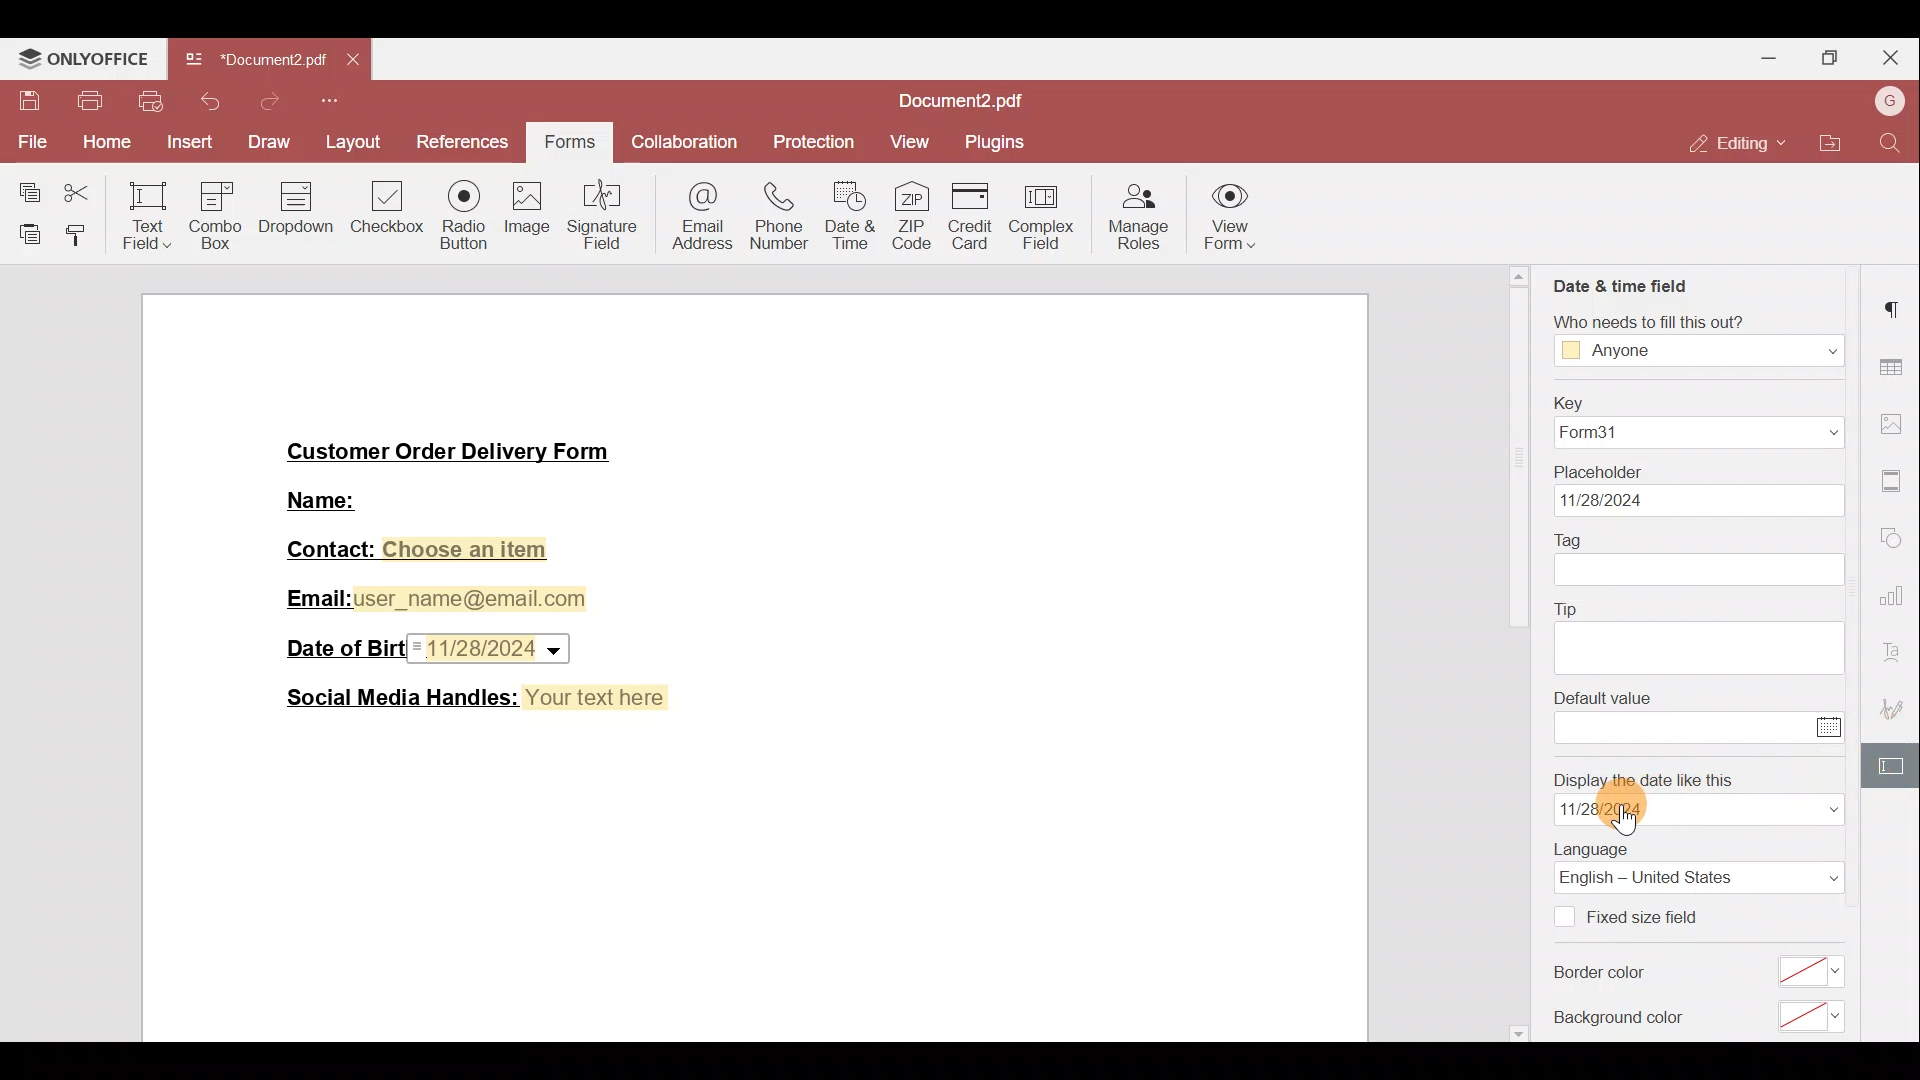 The height and width of the screenshot is (1080, 1920). Describe the element at coordinates (567, 144) in the screenshot. I see `Forms` at that location.